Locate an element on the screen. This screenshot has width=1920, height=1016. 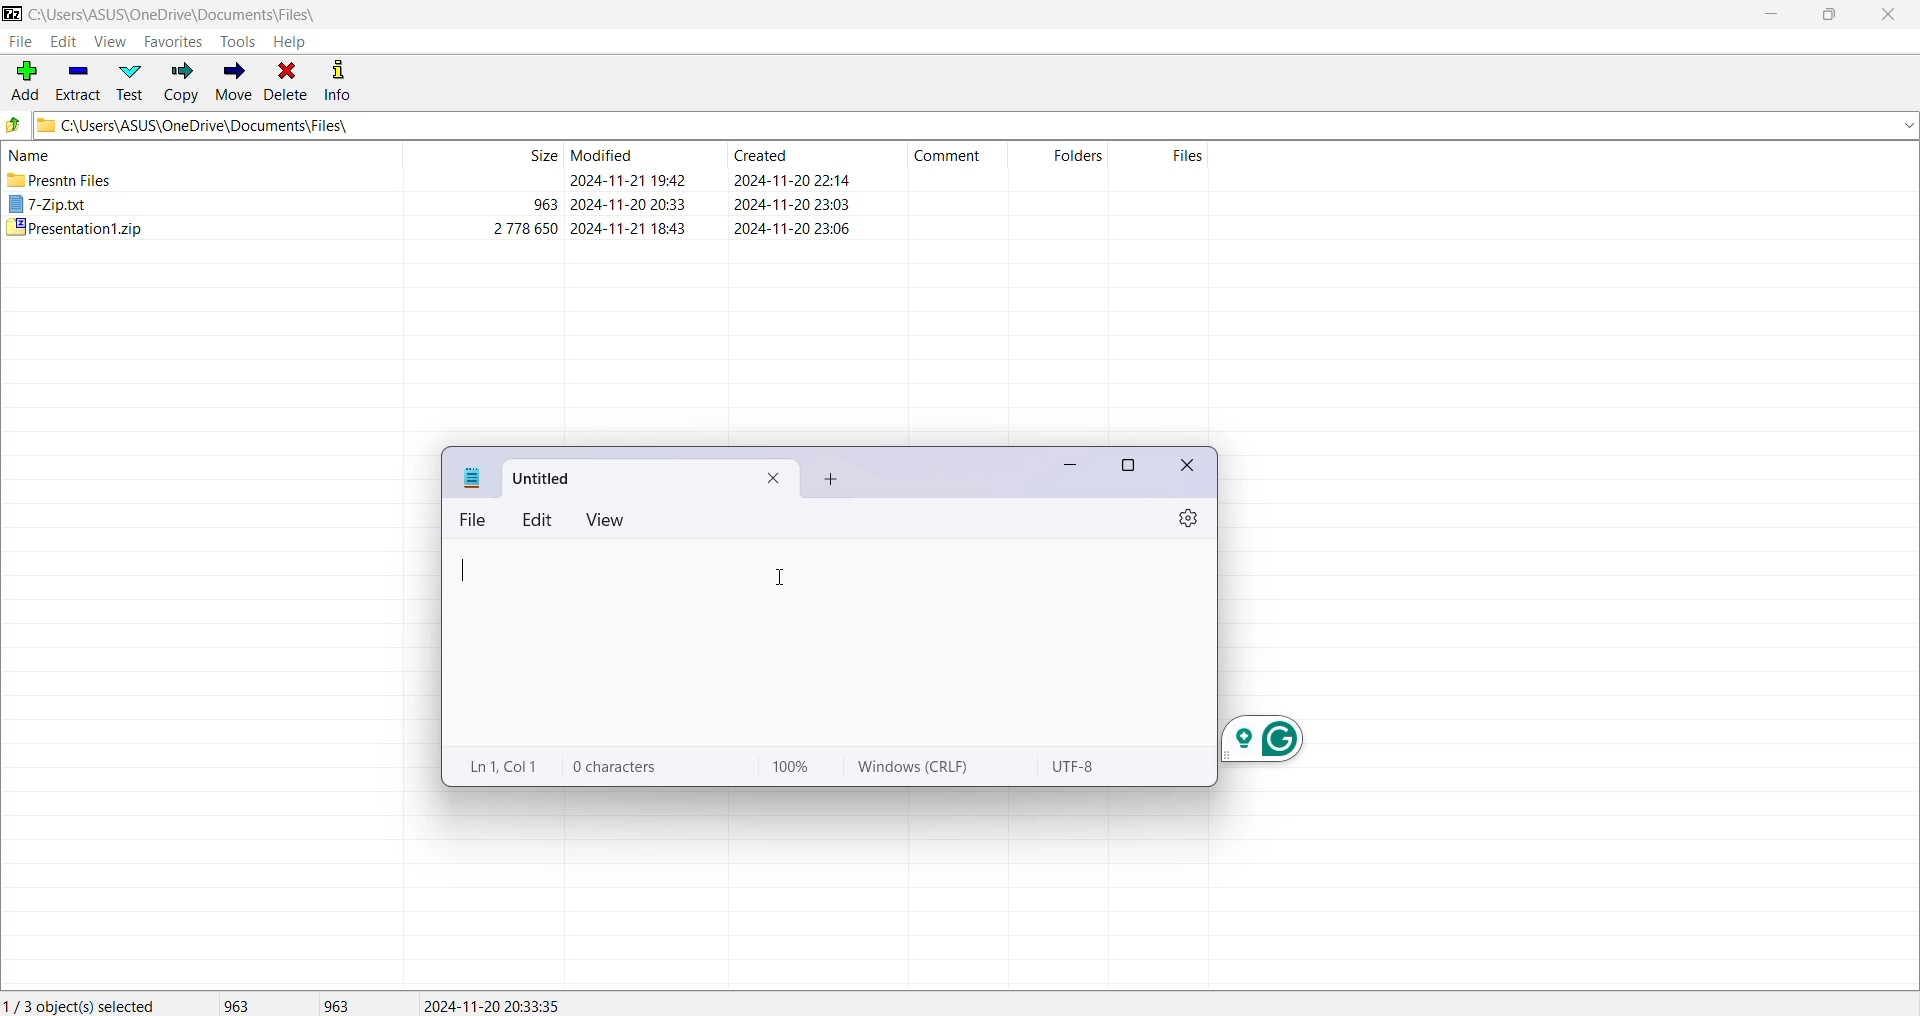
maximize is located at coordinates (1127, 465).